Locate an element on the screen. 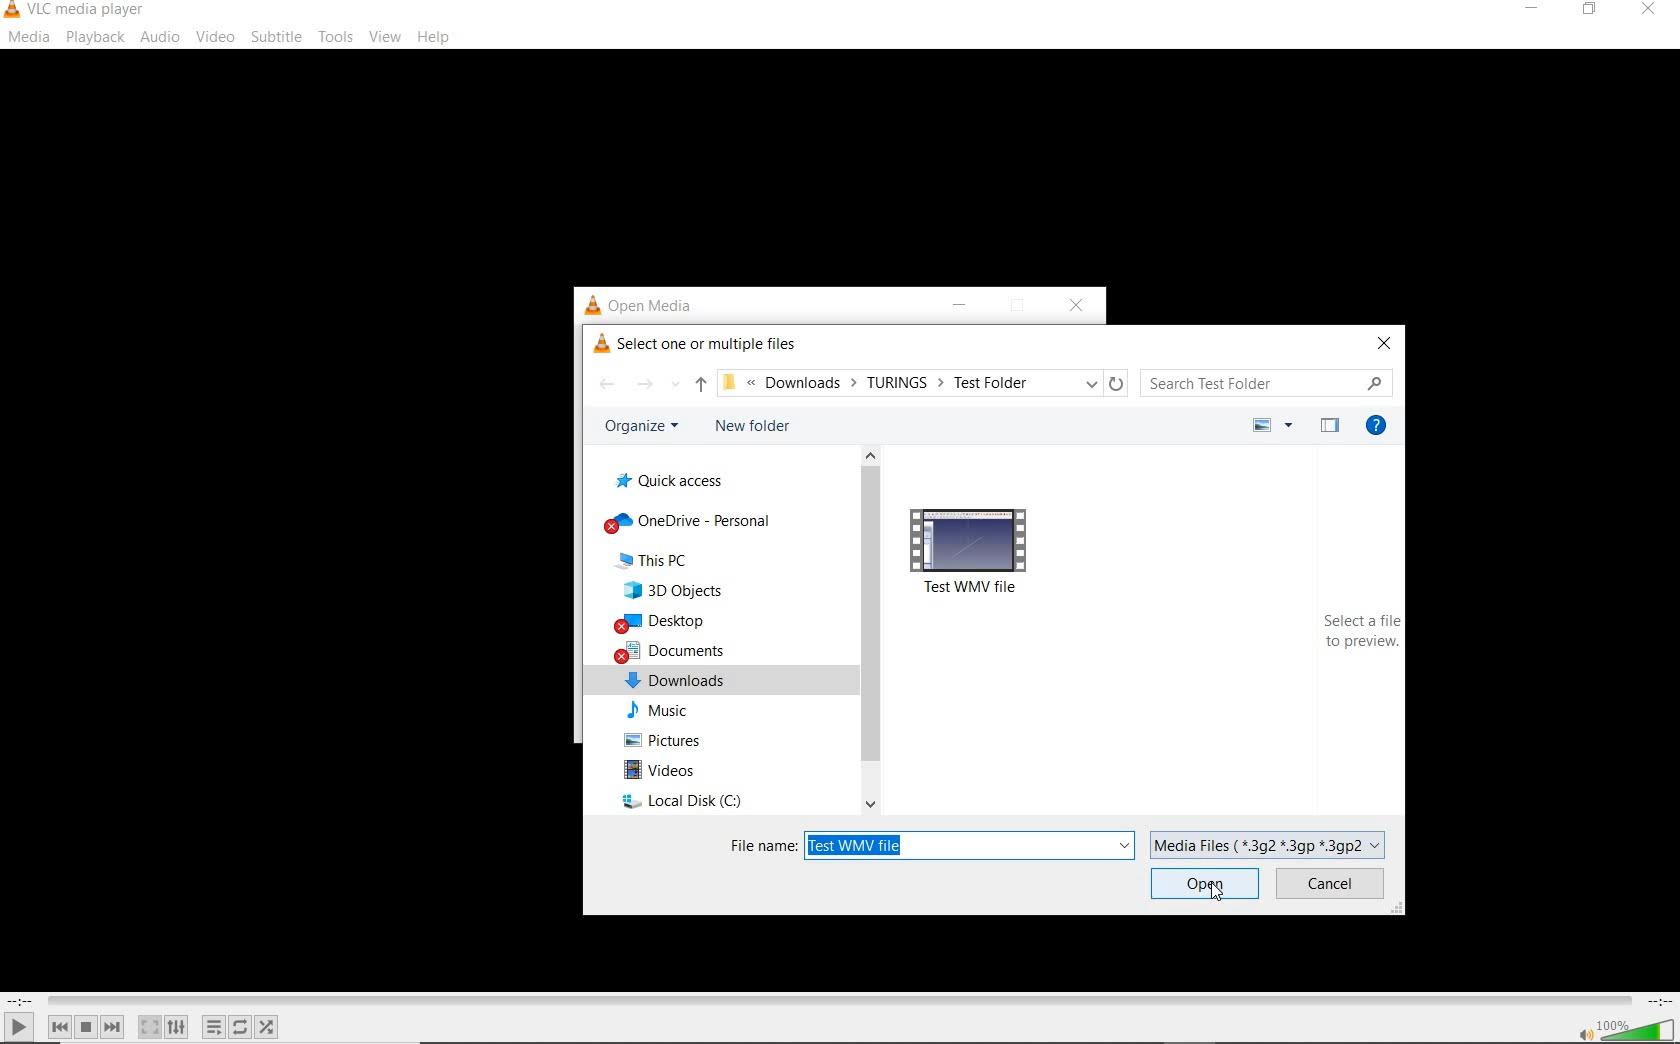 The width and height of the screenshot is (1680, 1044). close is located at coordinates (1384, 345).